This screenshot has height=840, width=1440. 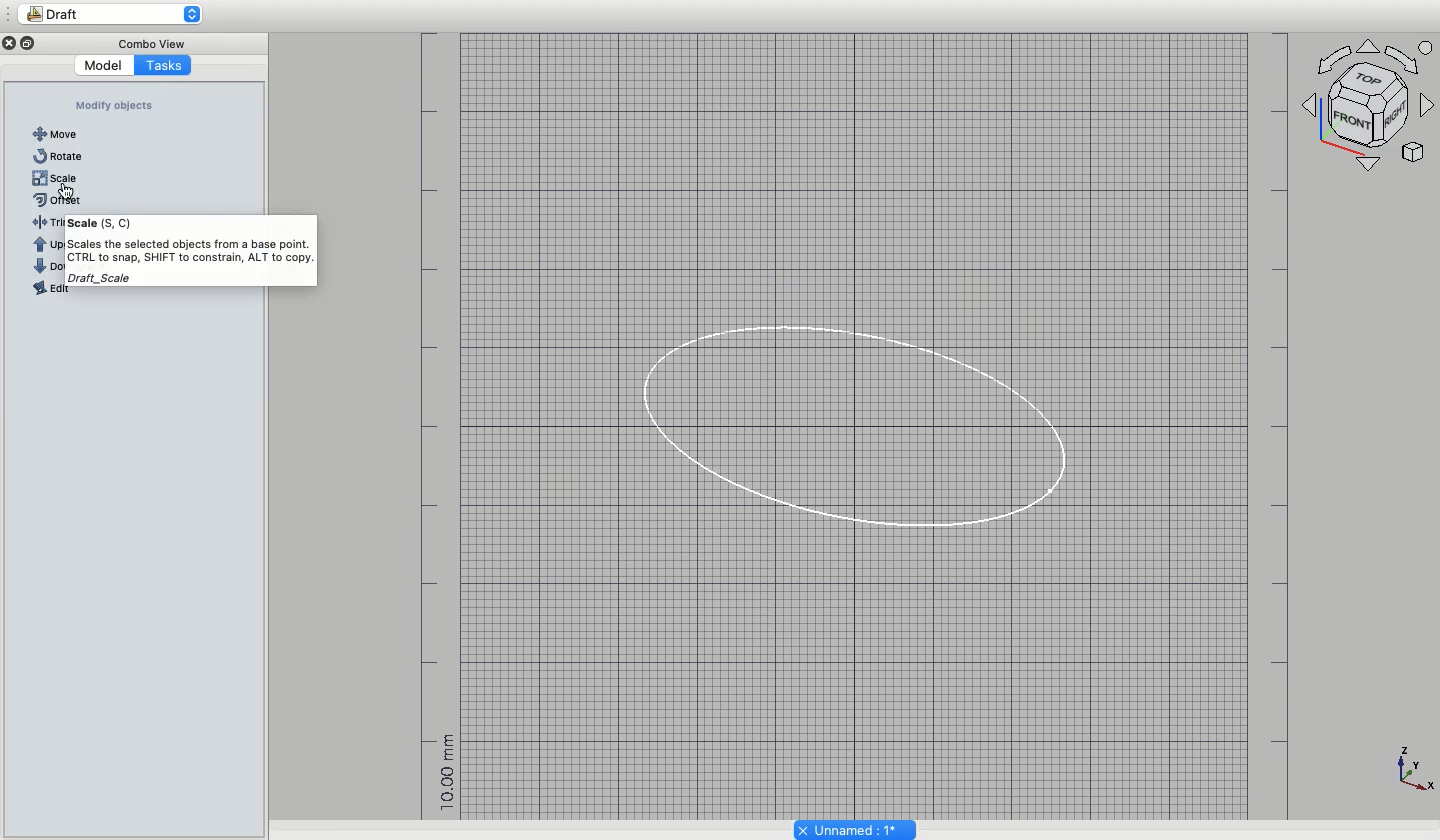 What do you see at coordinates (53, 134) in the screenshot?
I see `Move` at bounding box center [53, 134].